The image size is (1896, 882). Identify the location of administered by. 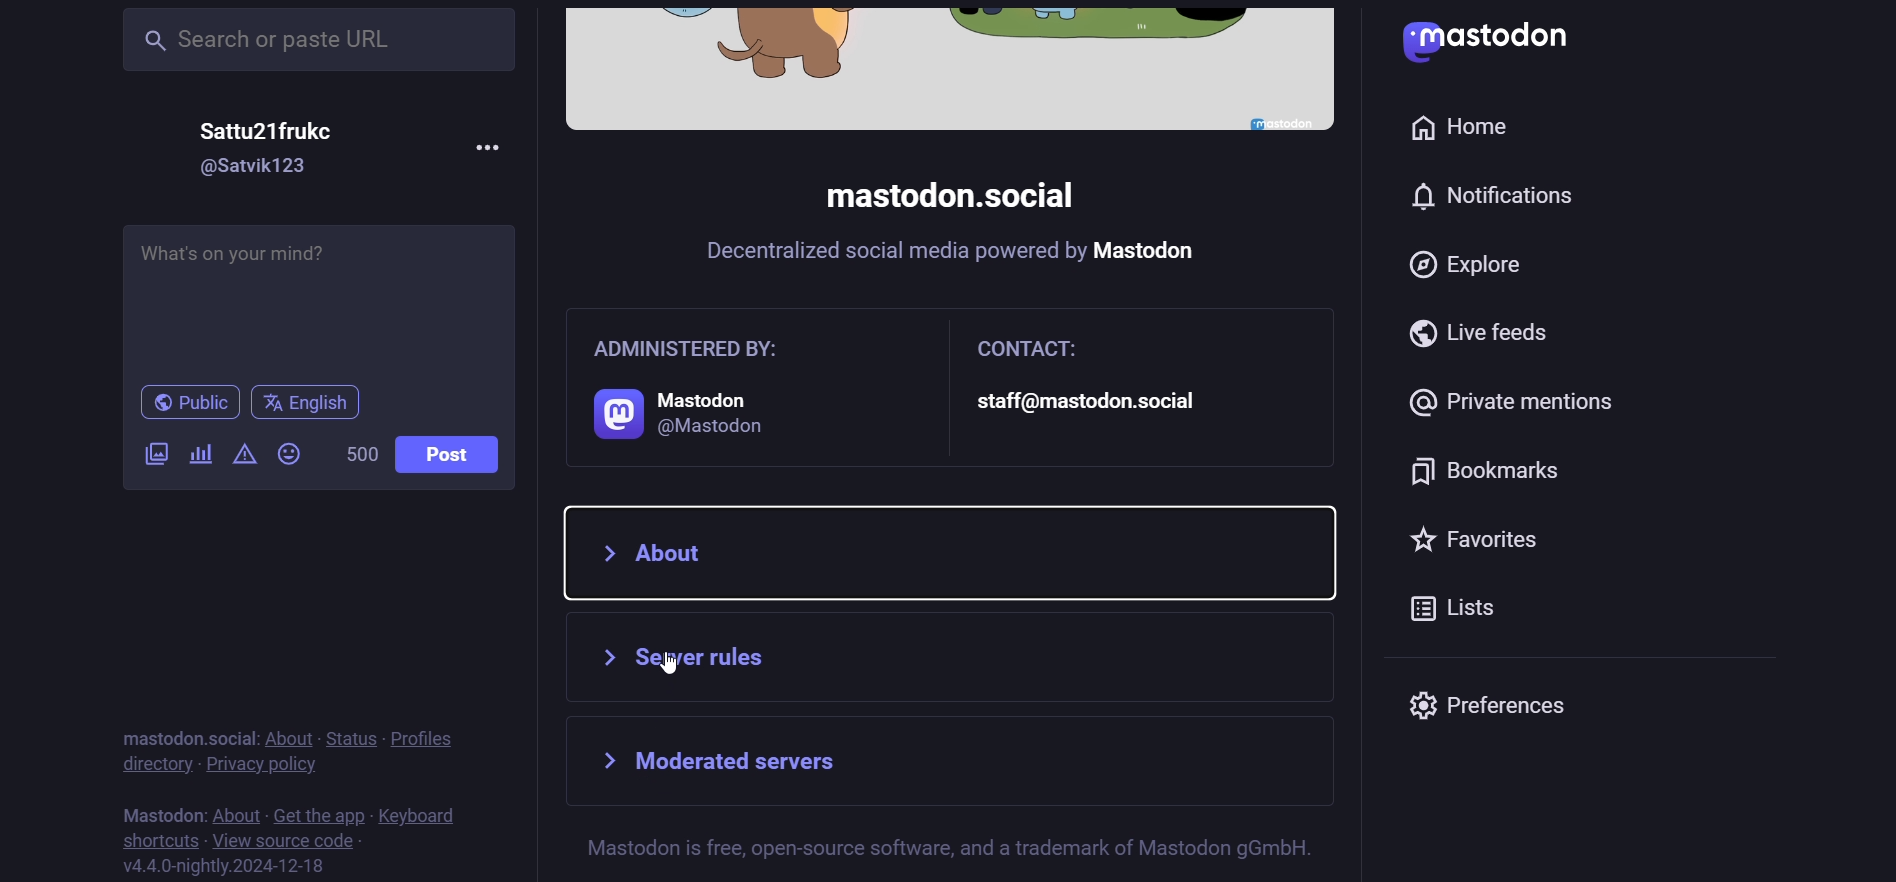
(719, 386).